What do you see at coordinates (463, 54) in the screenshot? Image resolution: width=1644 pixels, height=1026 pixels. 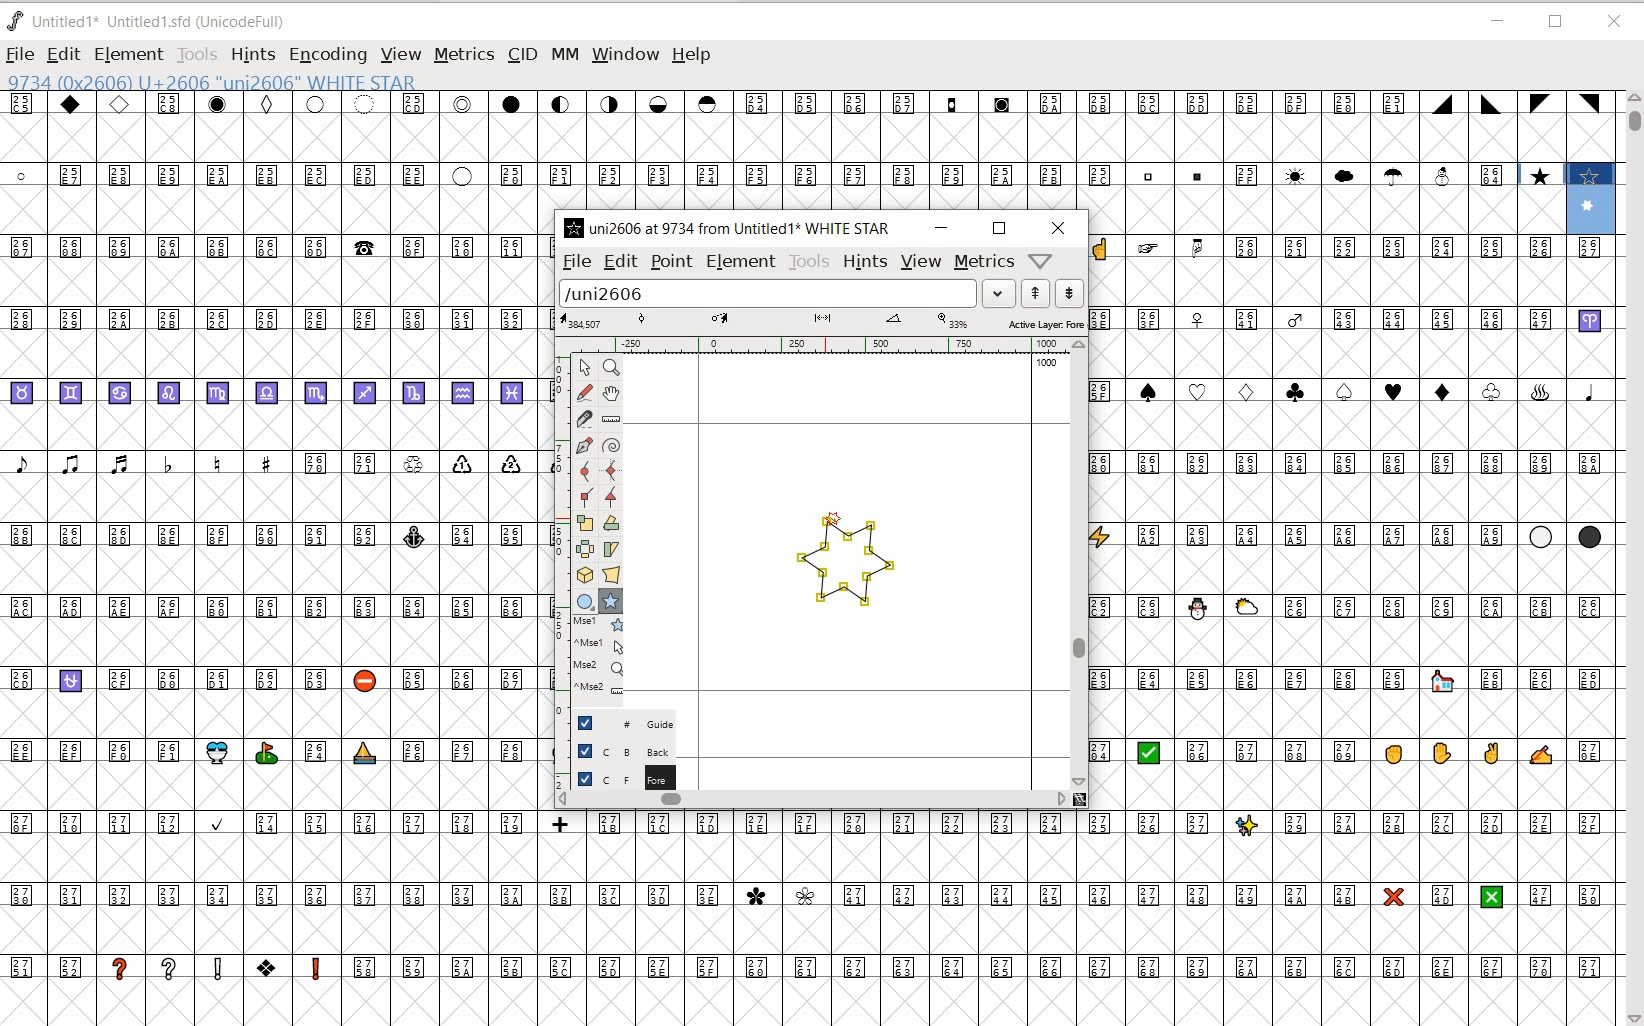 I see `METRICS` at bounding box center [463, 54].